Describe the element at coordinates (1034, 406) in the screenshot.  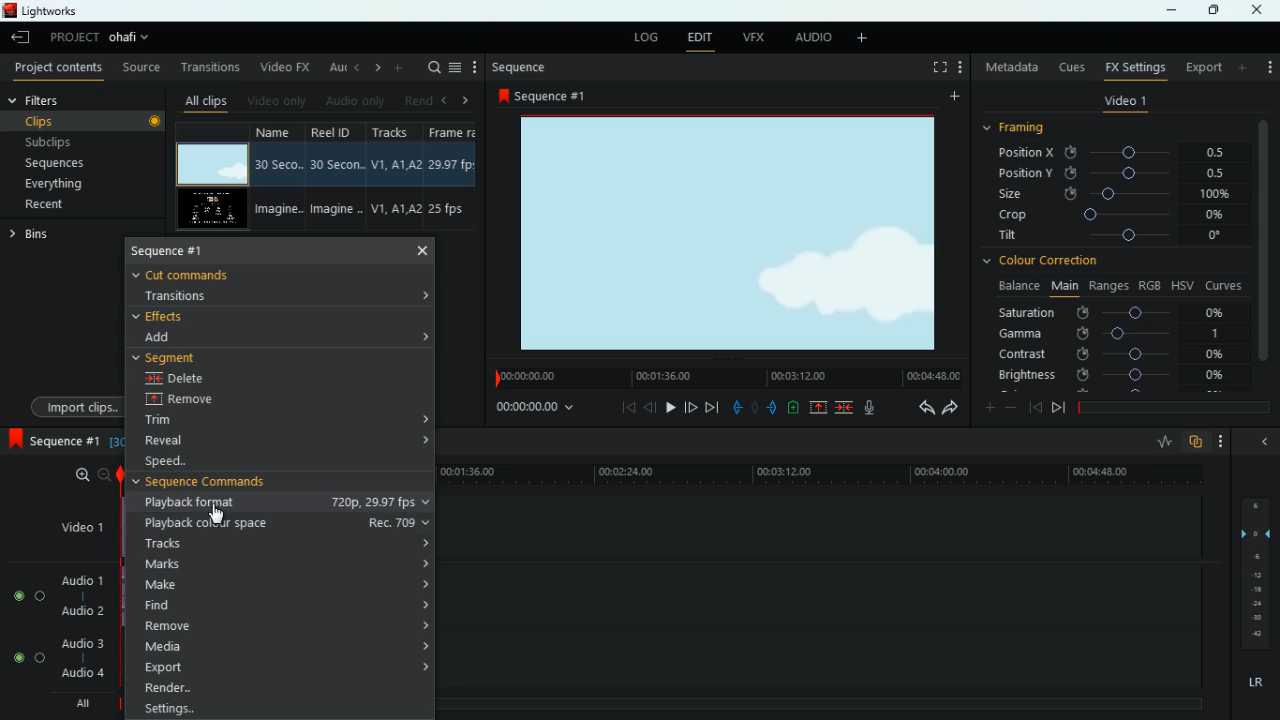
I see `back` at that location.